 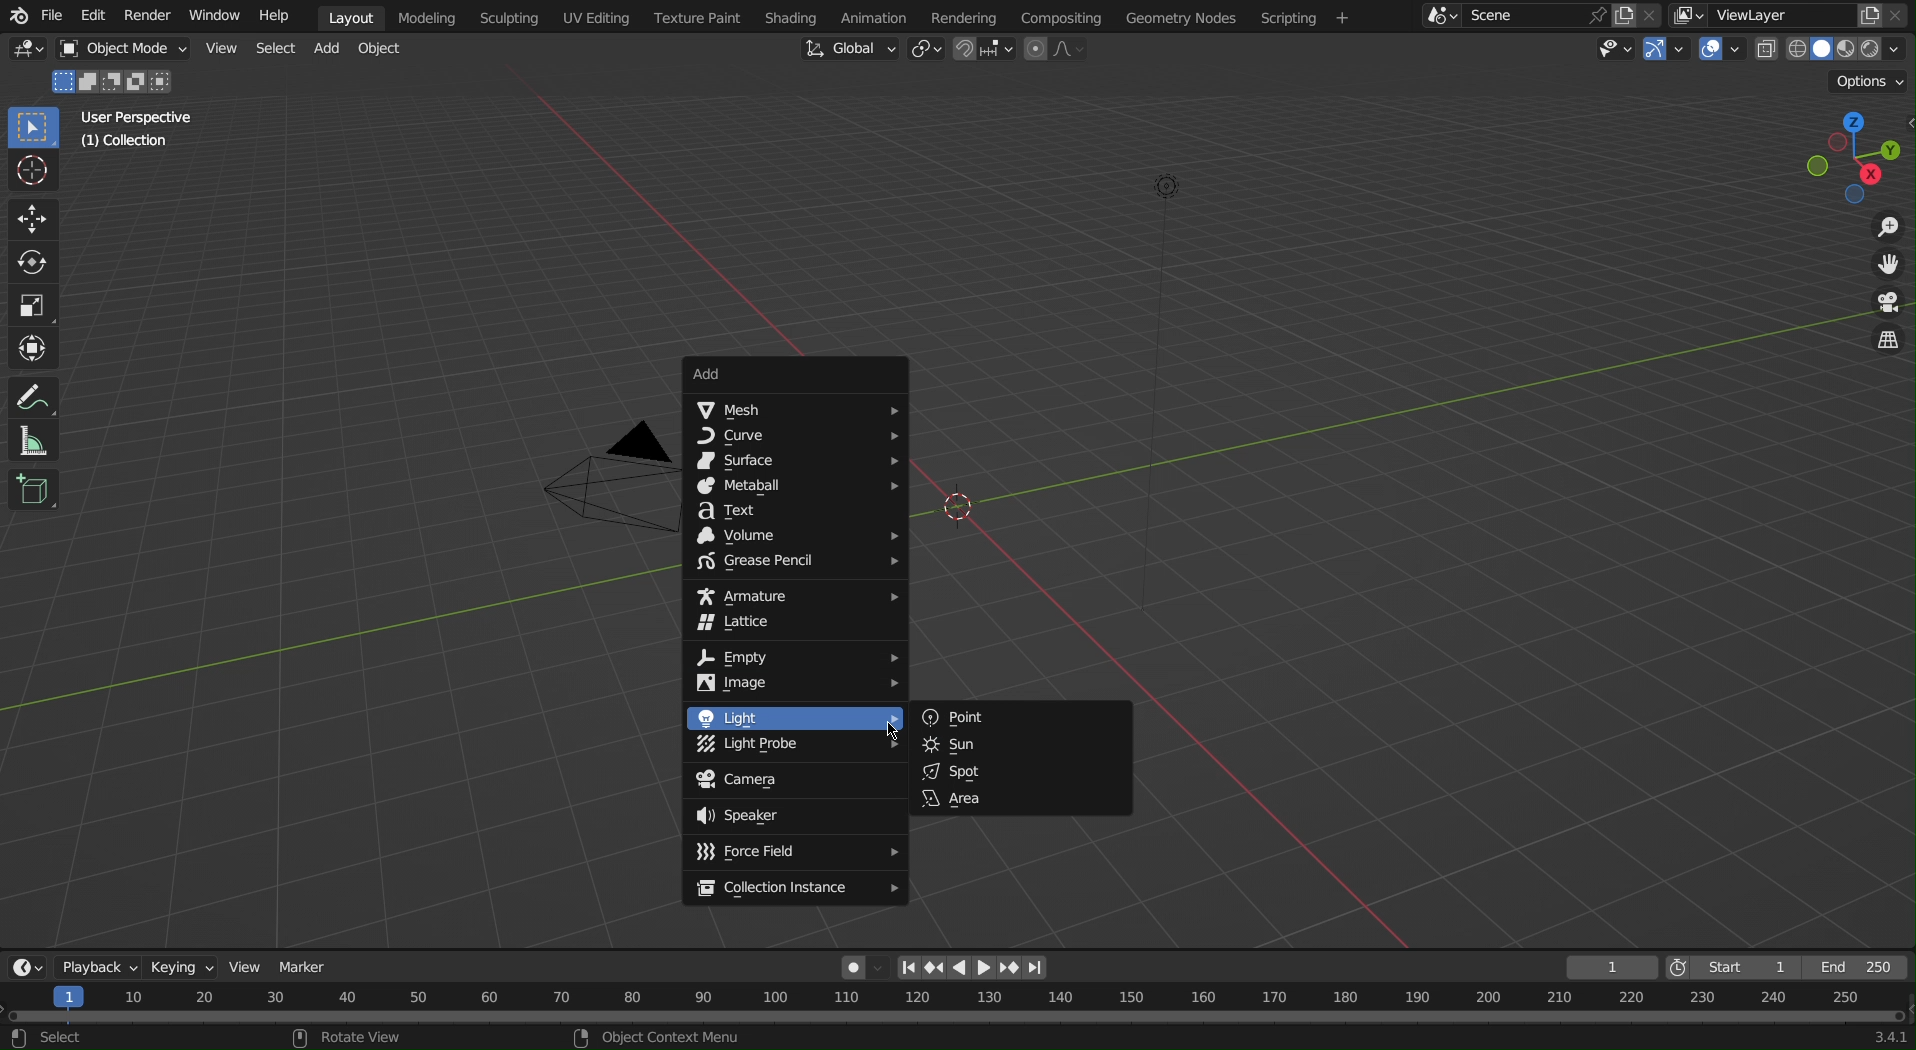 I want to click on Rotate, so click(x=36, y=264).